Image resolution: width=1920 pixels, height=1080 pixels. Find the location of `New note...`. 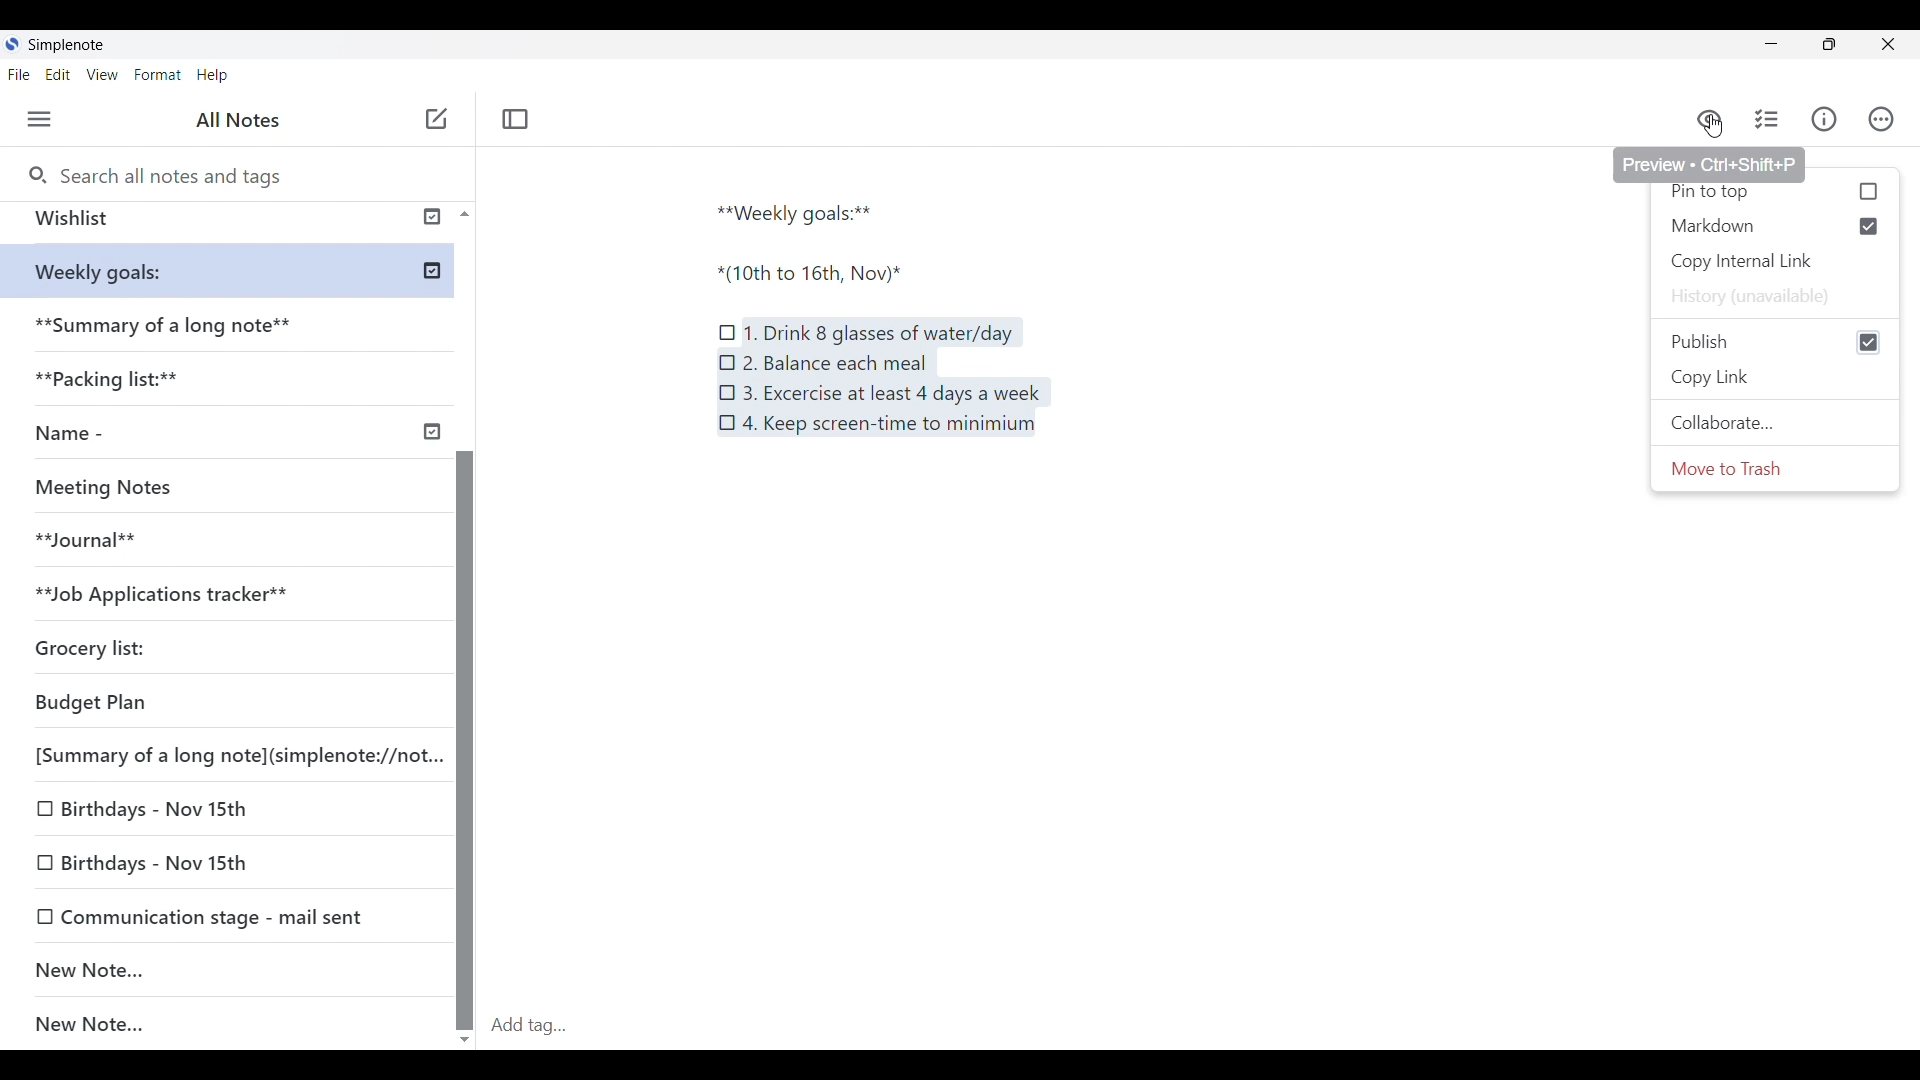

New note... is located at coordinates (237, 1025).